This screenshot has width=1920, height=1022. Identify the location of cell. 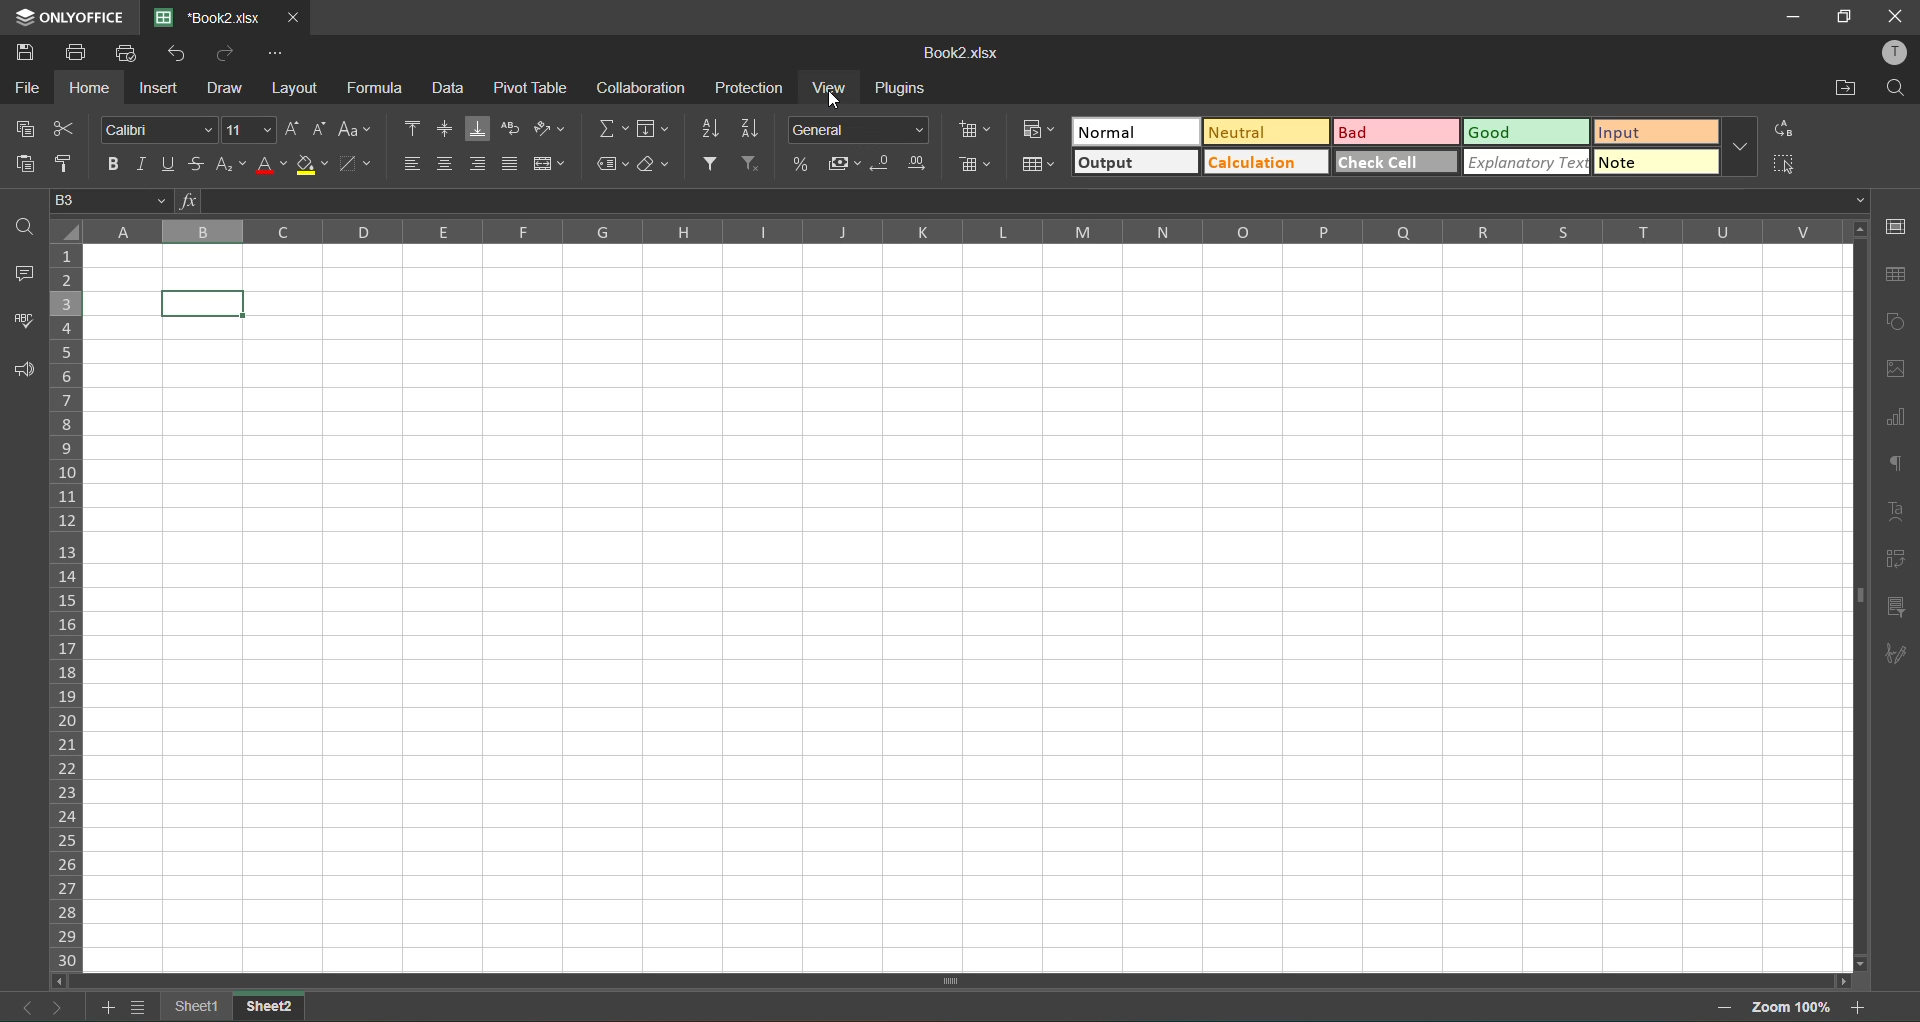
(204, 305).